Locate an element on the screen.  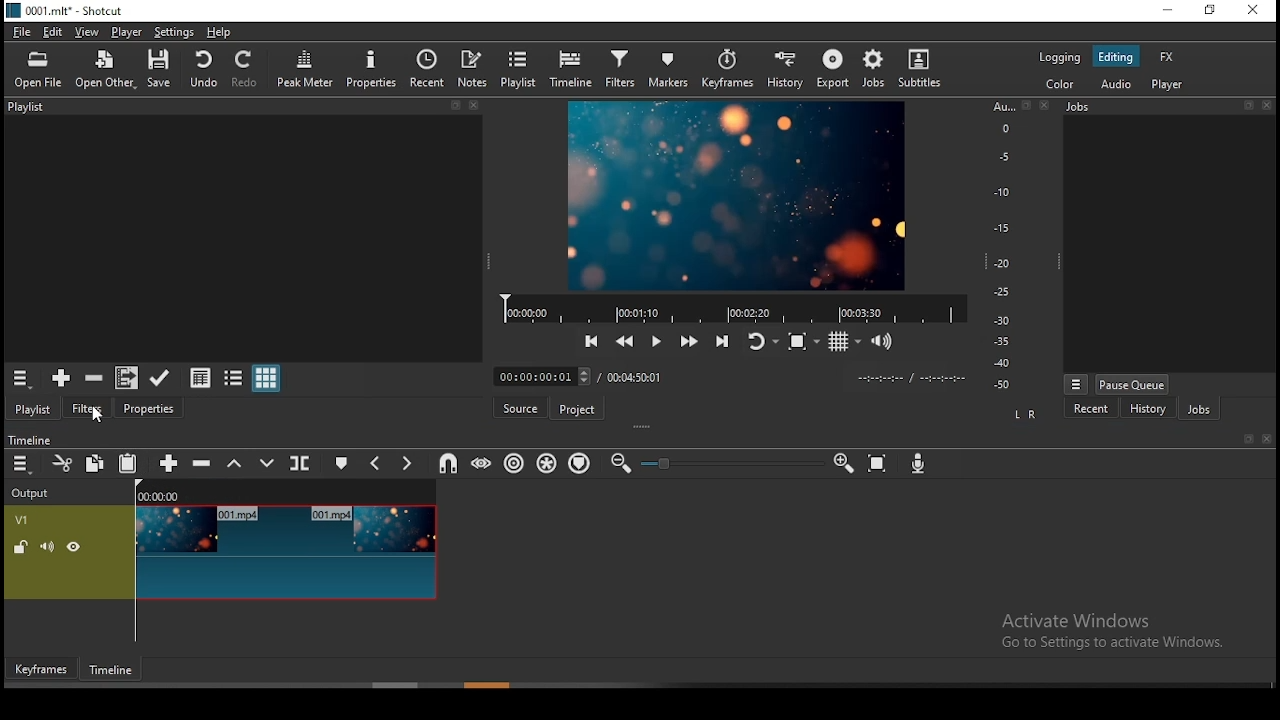
play quickly forward is located at coordinates (689, 336).